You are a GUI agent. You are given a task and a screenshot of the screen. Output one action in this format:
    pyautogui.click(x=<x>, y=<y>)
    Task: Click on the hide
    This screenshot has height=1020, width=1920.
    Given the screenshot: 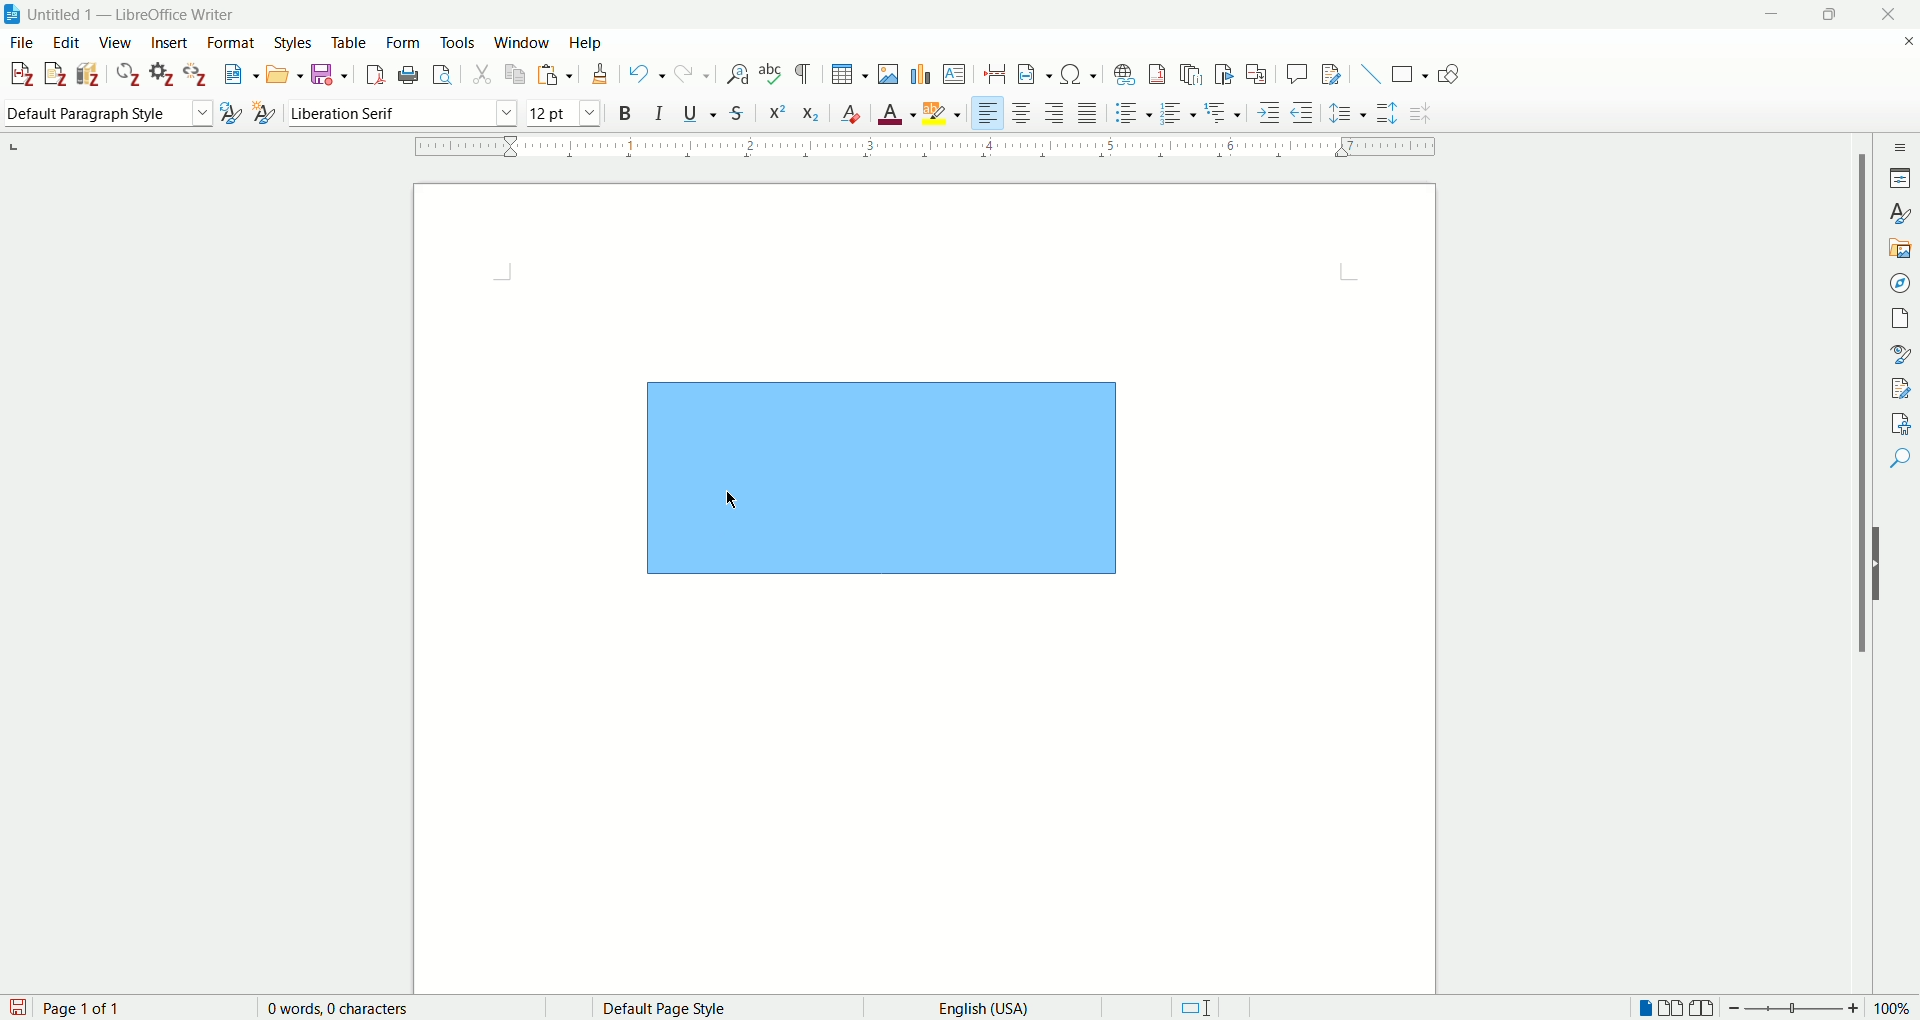 What is the action you would take?
    pyautogui.click(x=1882, y=563)
    